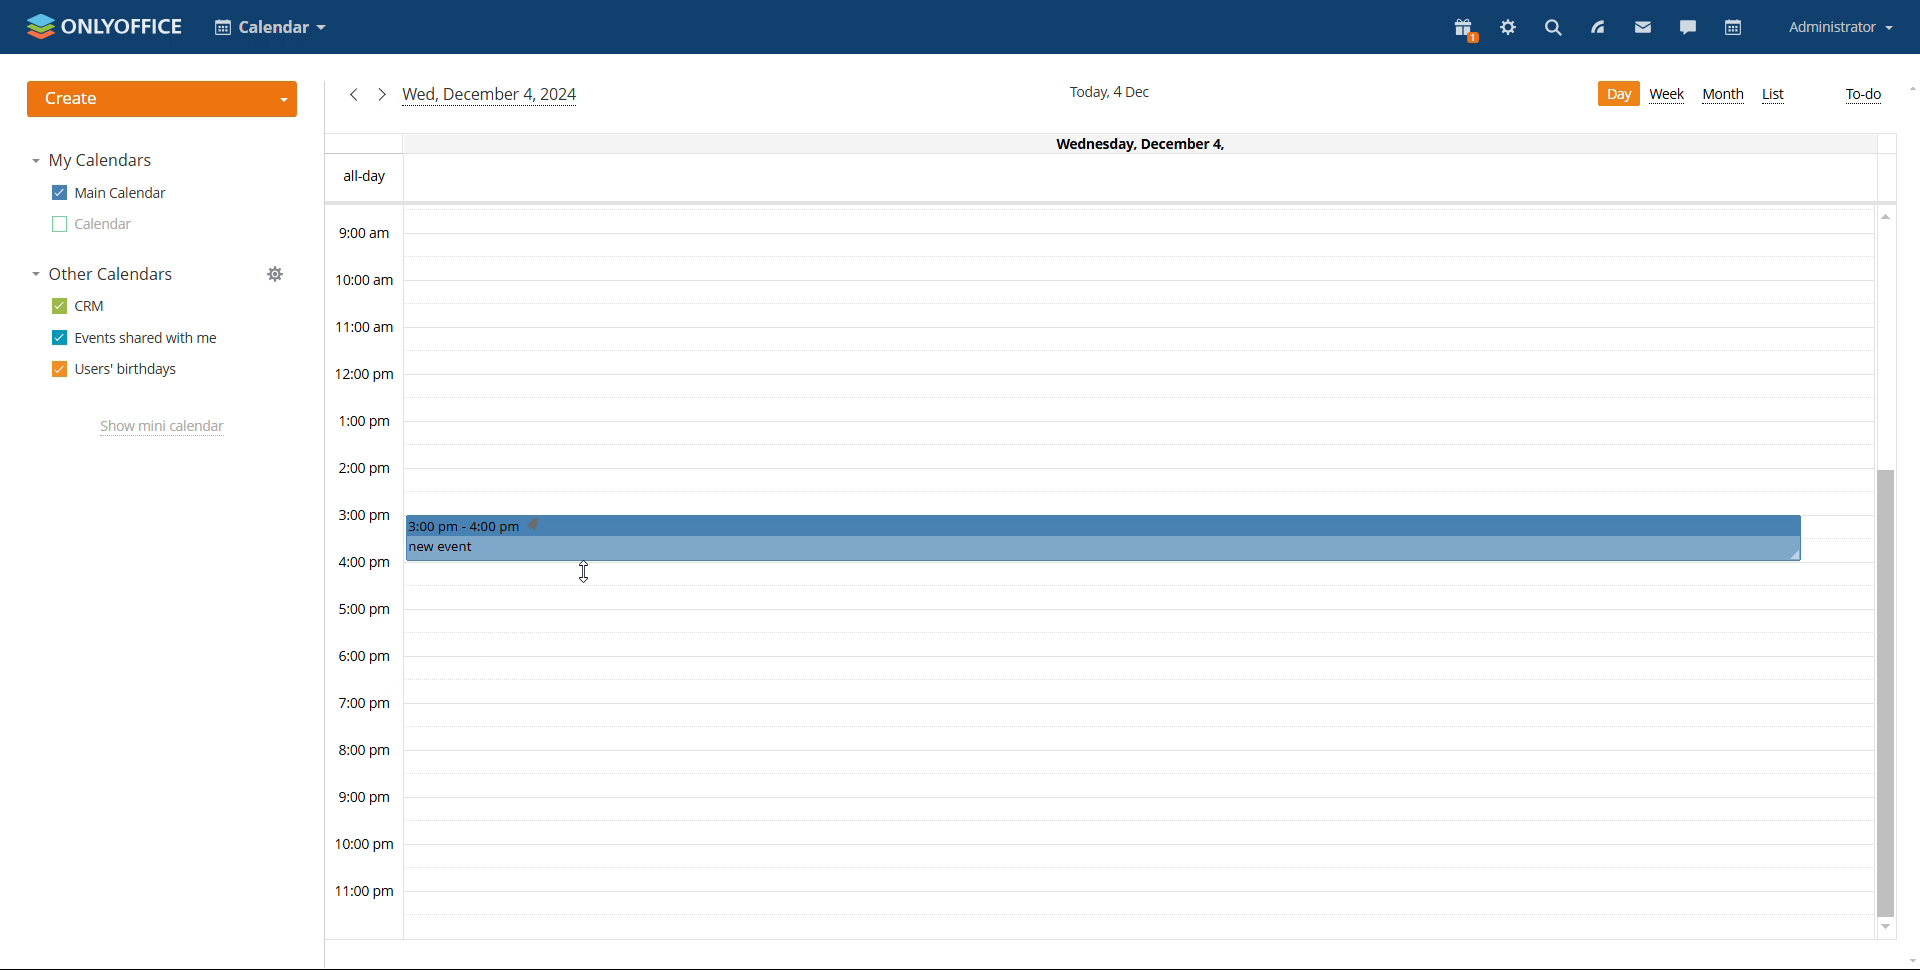 Image resolution: width=1920 pixels, height=970 pixels. Describe the element at coordinates (363, 572) in the screenshot. I see `timeline` at that location.